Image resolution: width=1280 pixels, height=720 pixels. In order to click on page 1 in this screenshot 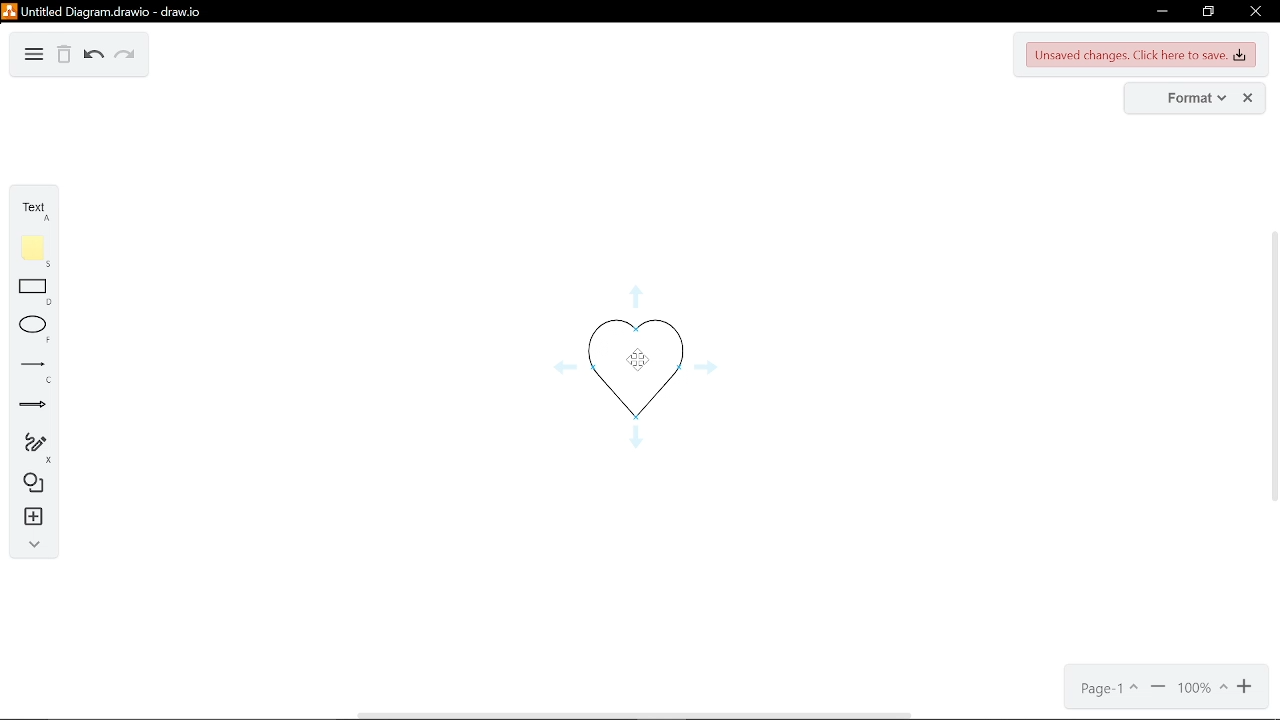, I will do `click(1105, 689)`.